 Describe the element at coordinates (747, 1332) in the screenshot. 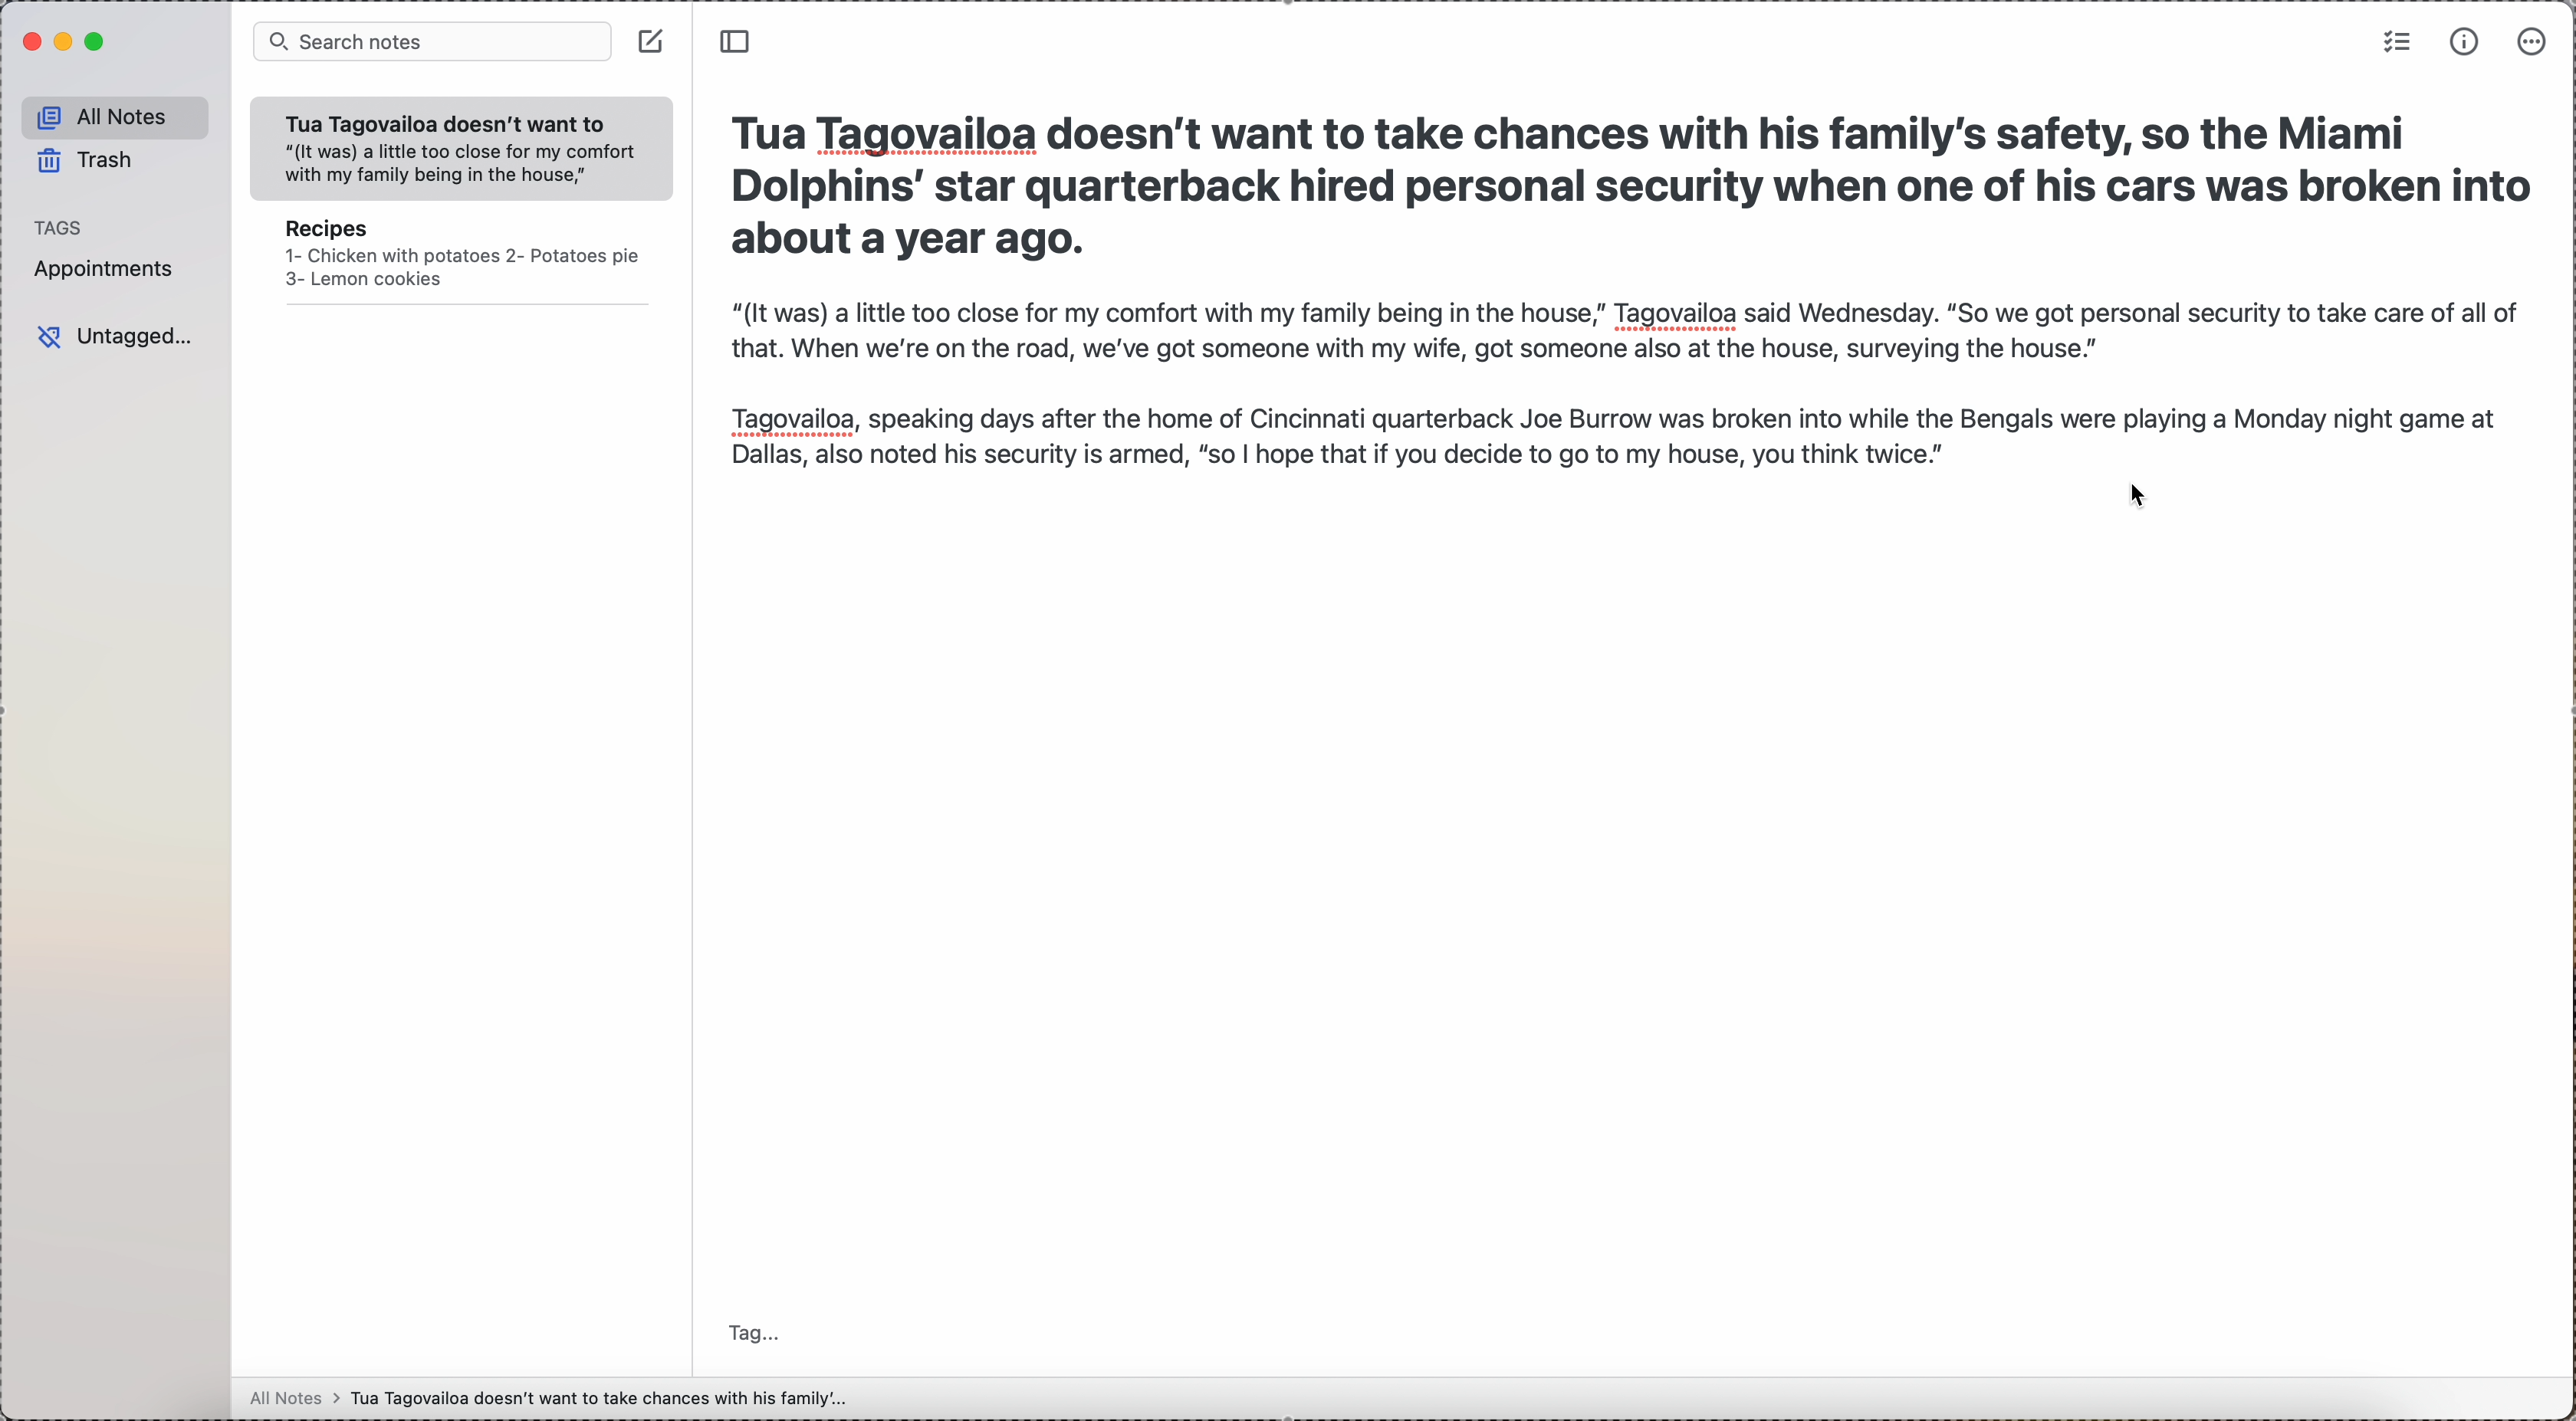

I see `tag` at that location.